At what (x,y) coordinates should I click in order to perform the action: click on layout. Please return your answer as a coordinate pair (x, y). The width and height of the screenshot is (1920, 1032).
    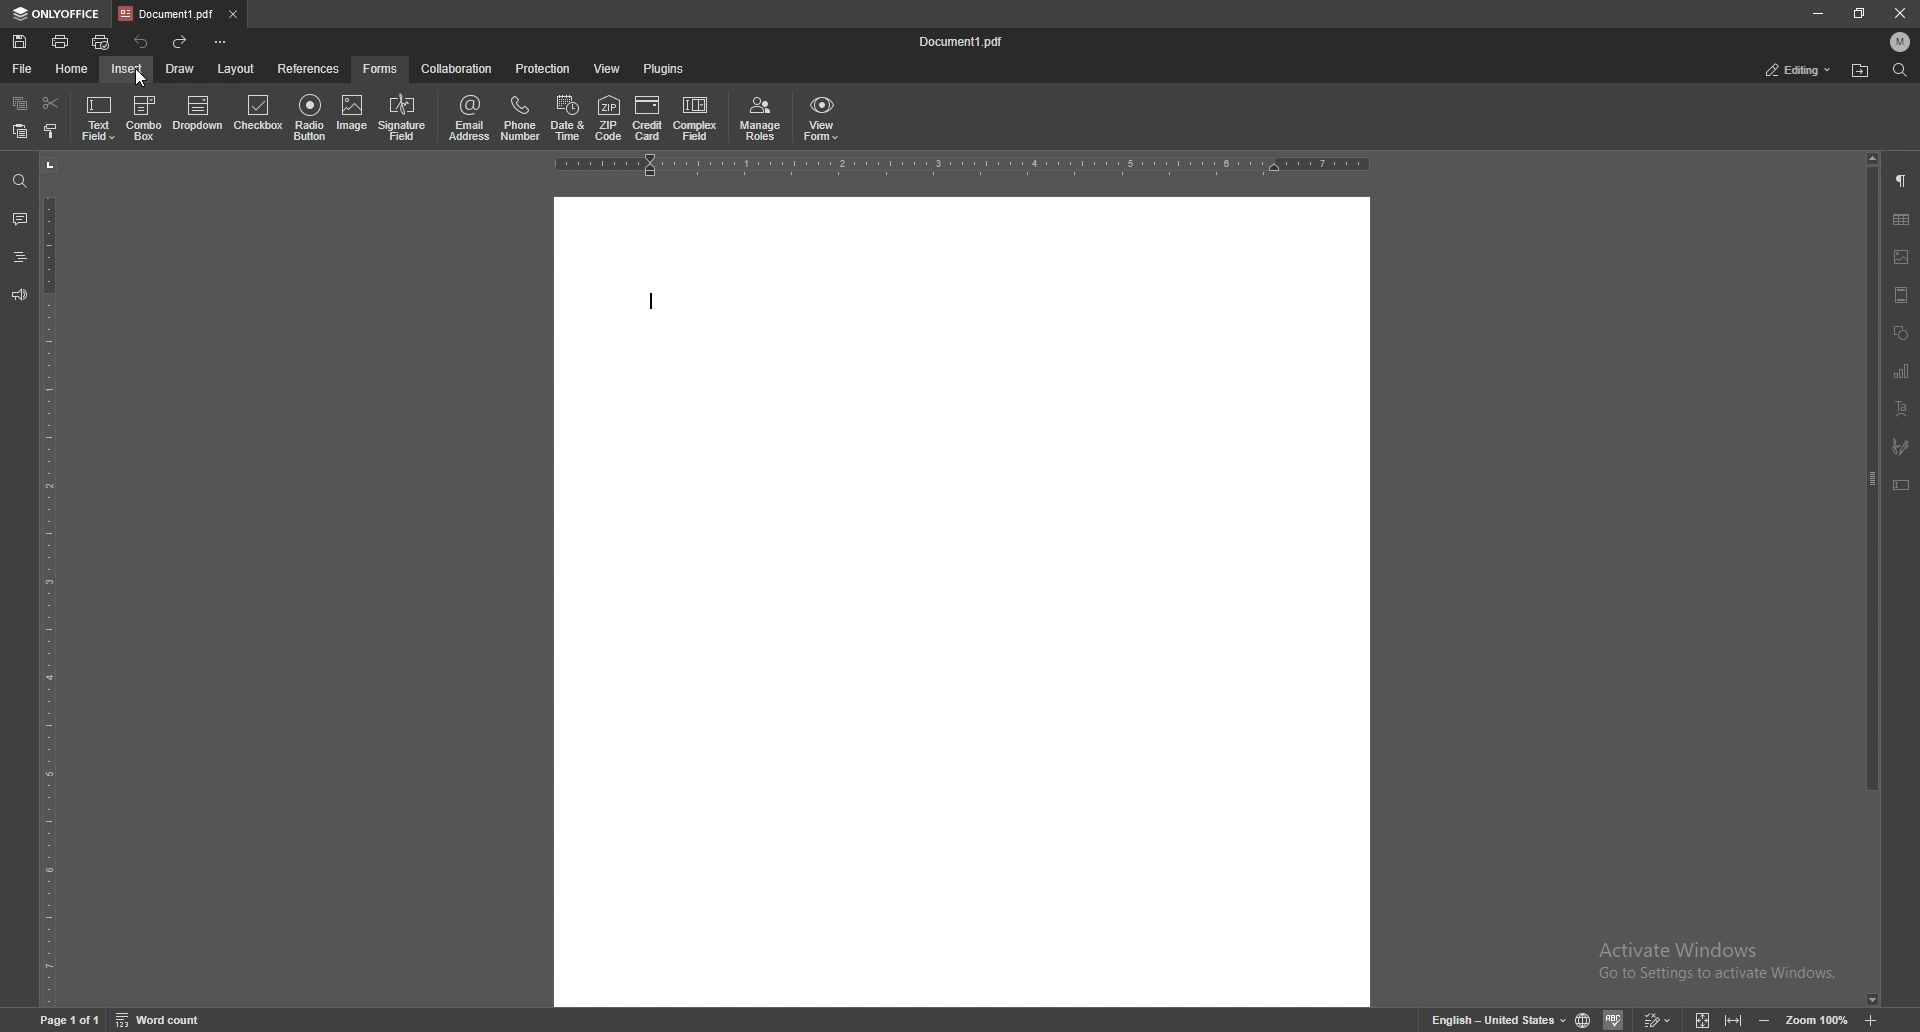
    Looking at the image, I should click on (235, 68).